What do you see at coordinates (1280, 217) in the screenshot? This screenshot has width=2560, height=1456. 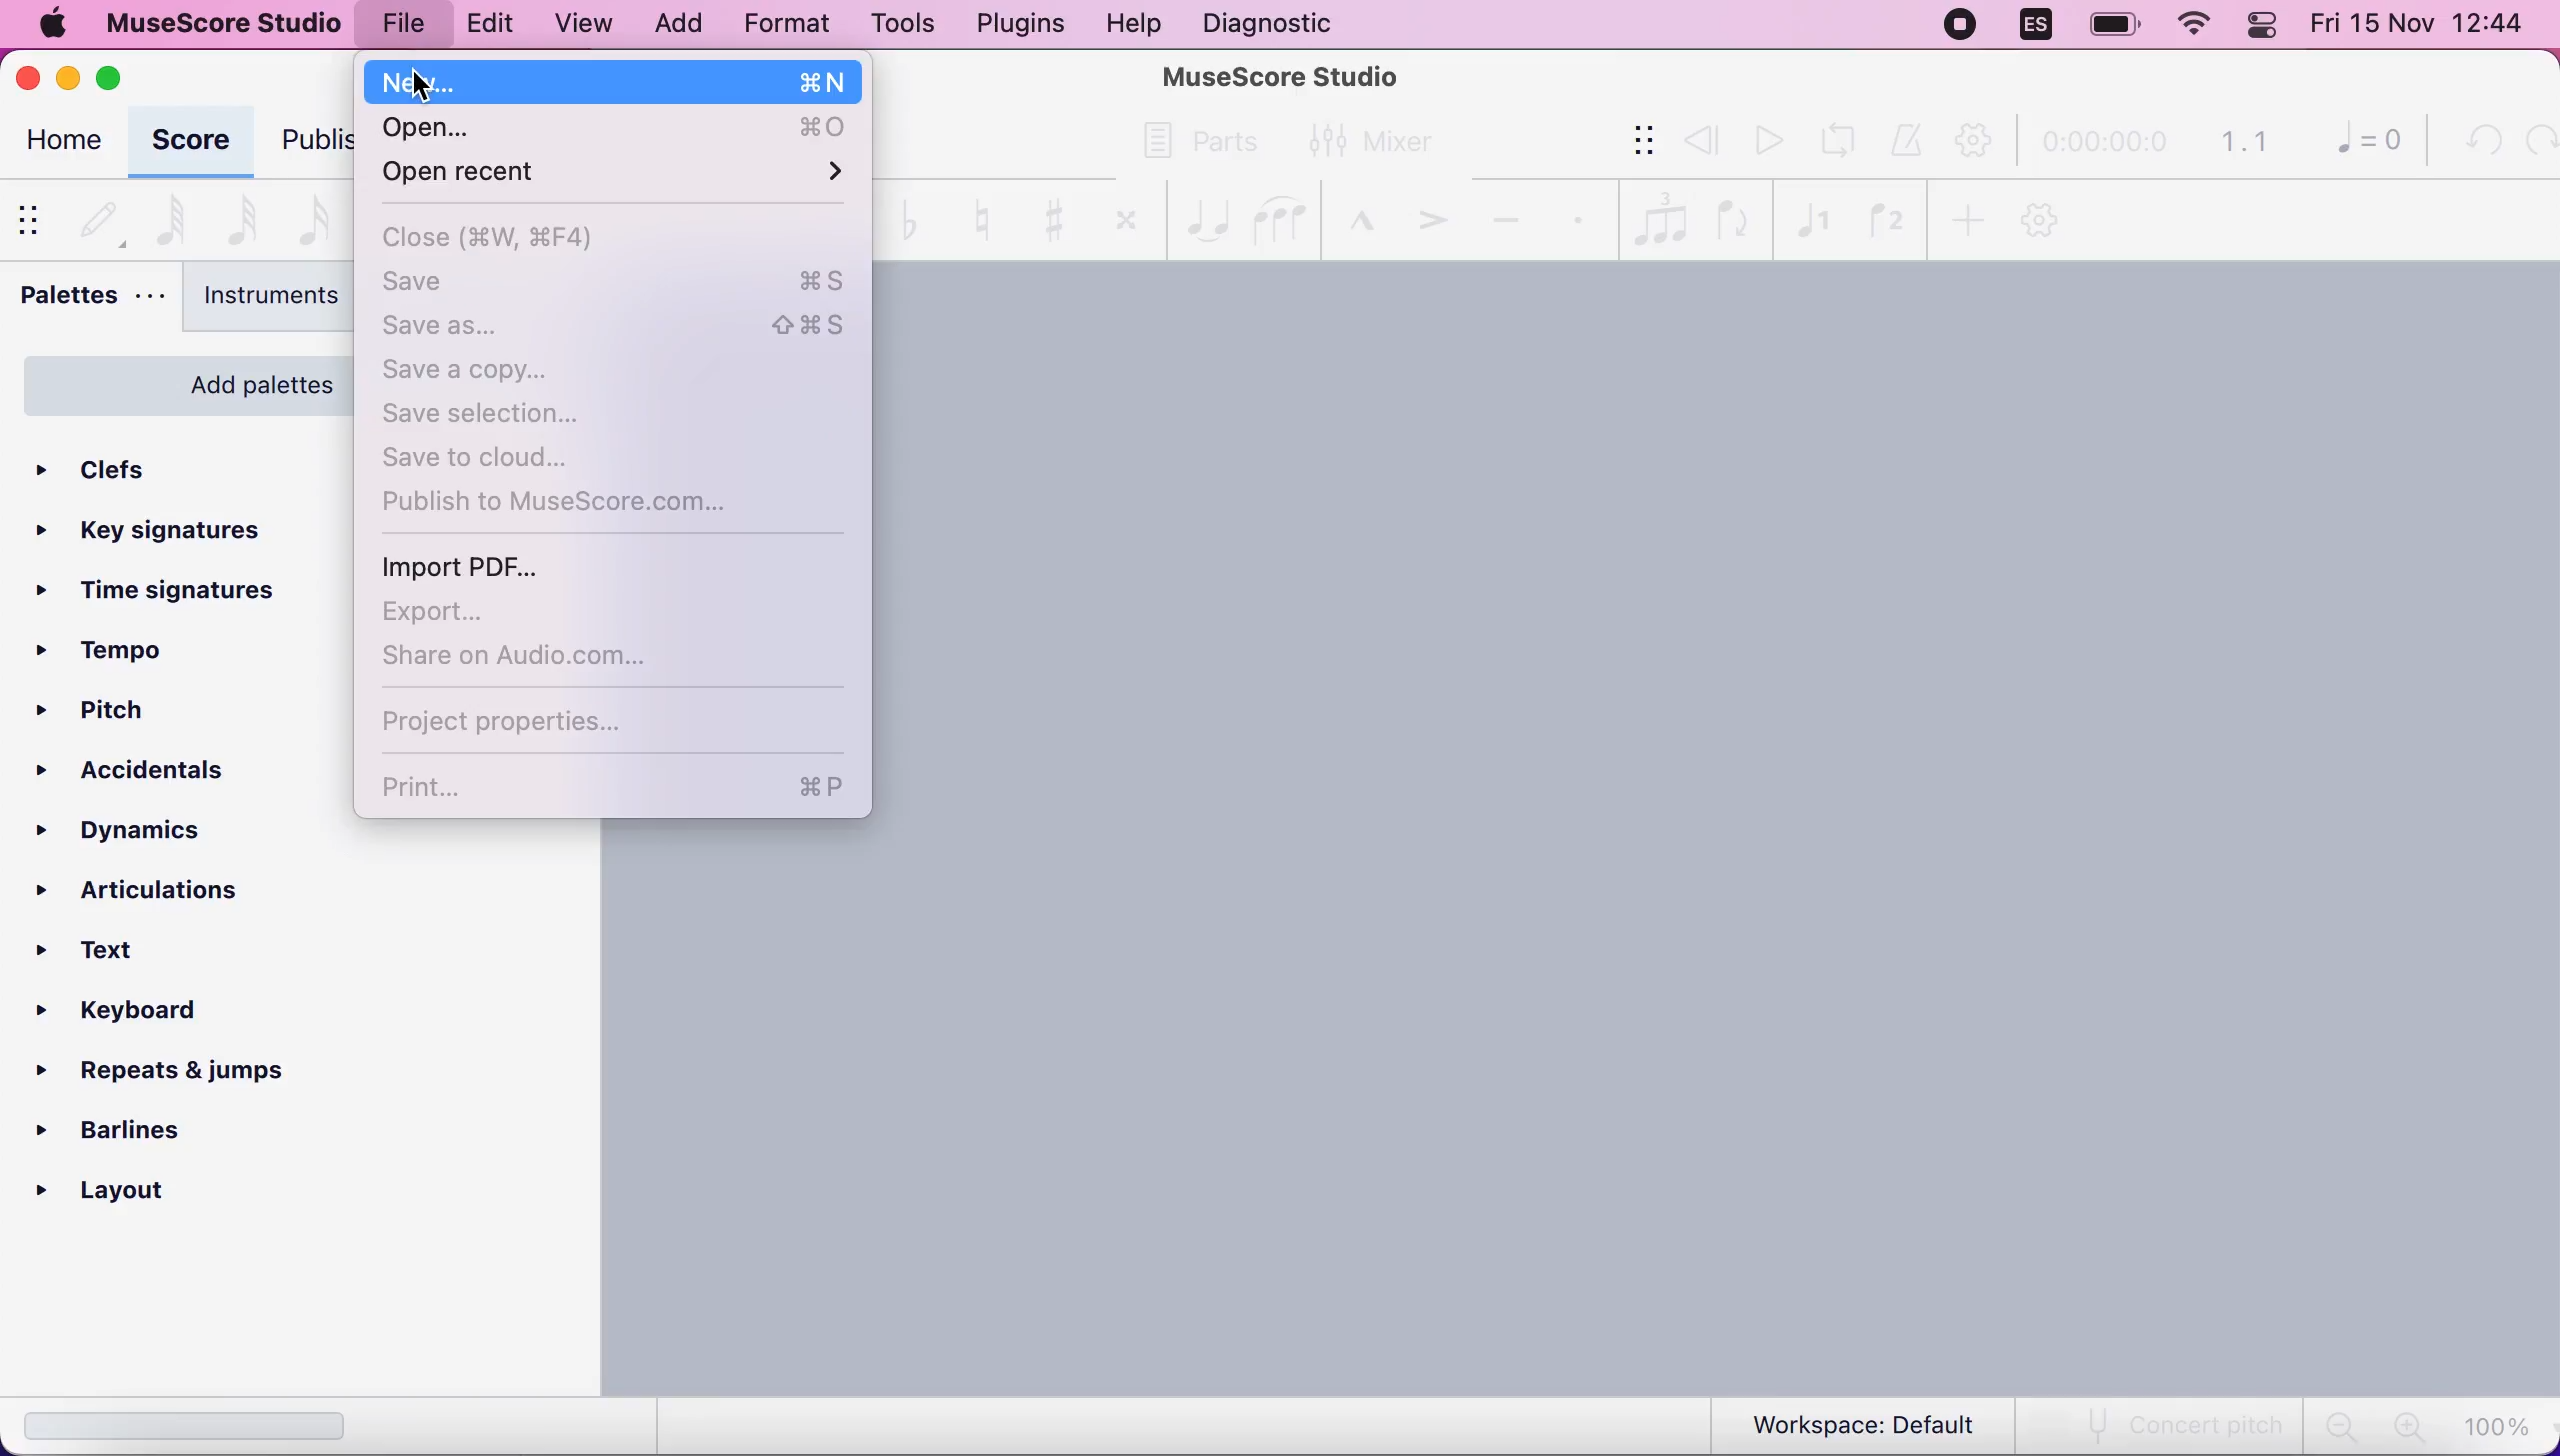 I see `slur` at bounding box center [1280, 217].